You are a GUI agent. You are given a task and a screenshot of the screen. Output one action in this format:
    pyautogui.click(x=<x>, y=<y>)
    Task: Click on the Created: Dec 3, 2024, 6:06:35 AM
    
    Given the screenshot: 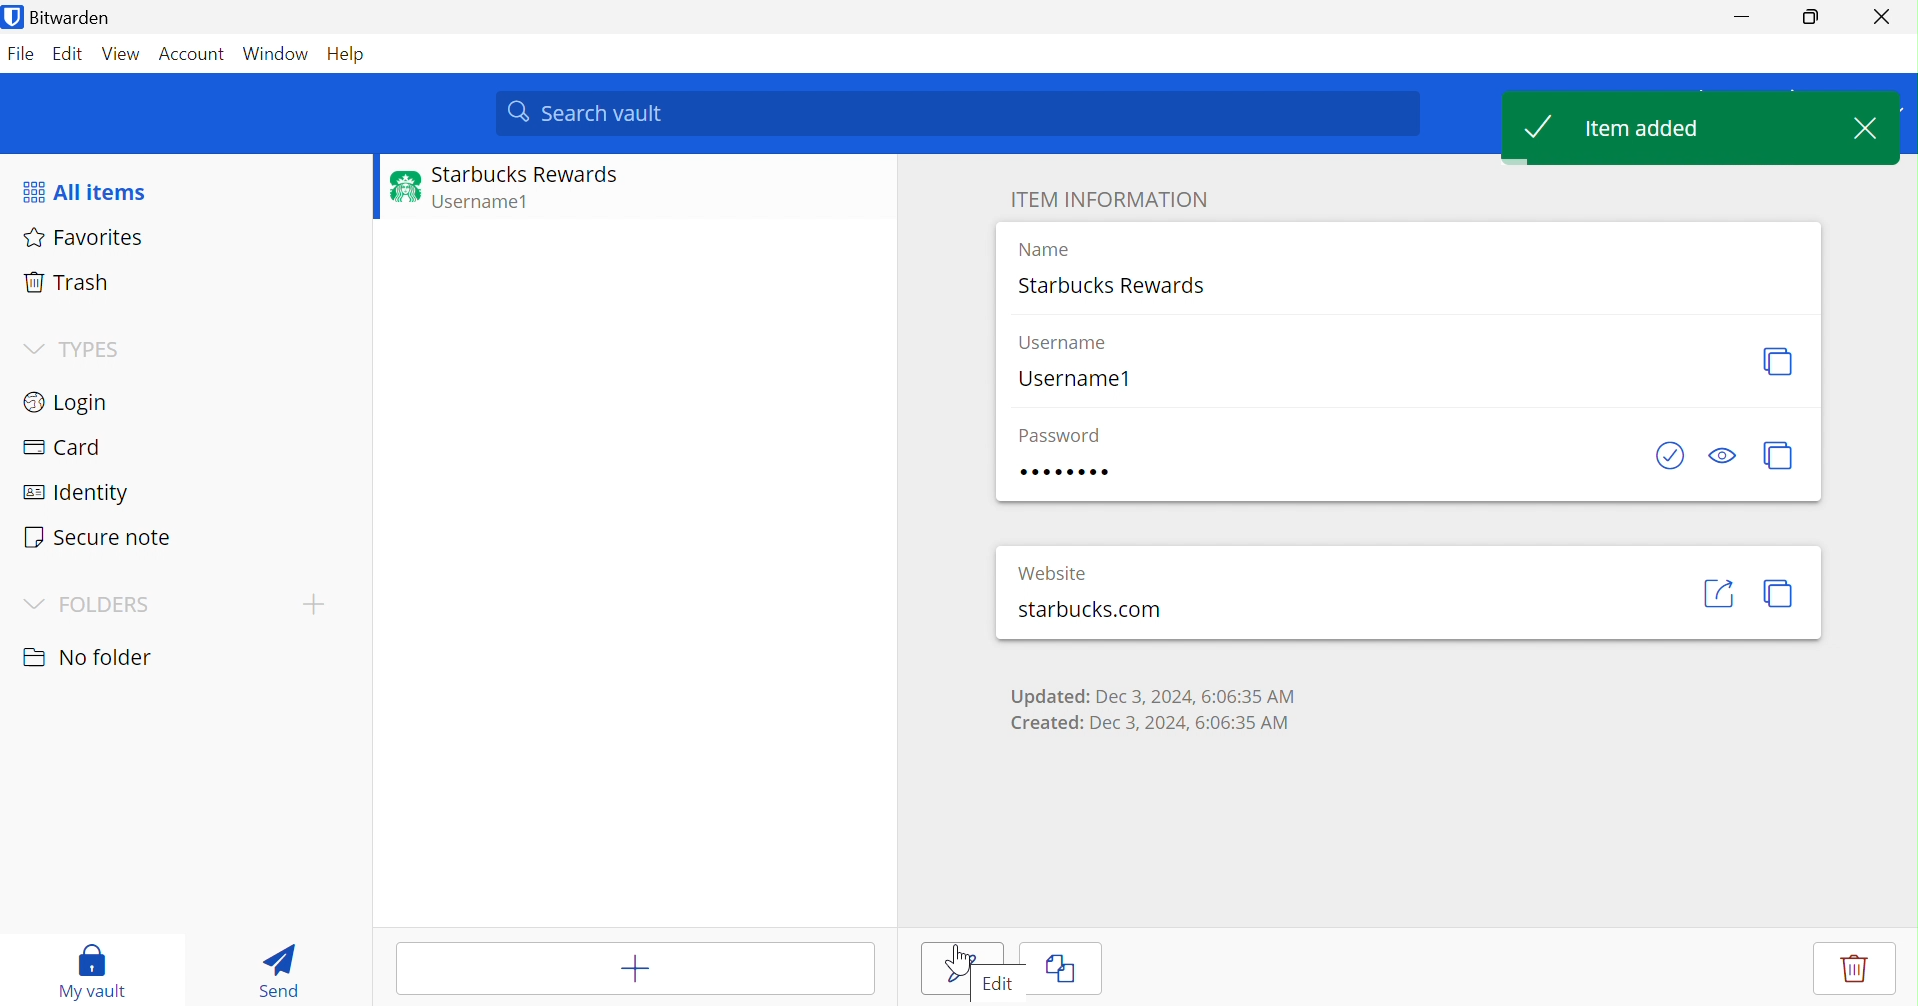 What is the action you would take?
    pyautogui.click(x=1153, y=726)
    